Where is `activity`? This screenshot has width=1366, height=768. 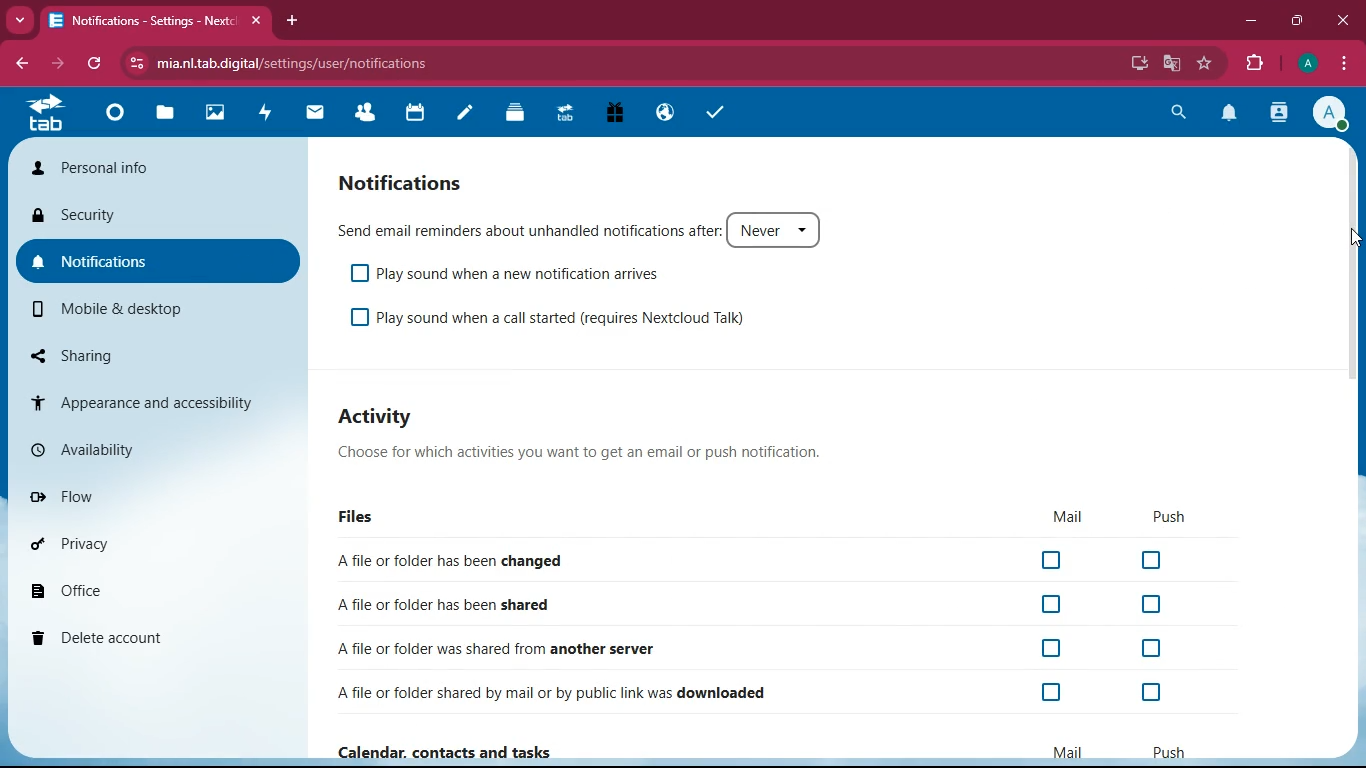 activity is located at coordinates (378, 419).